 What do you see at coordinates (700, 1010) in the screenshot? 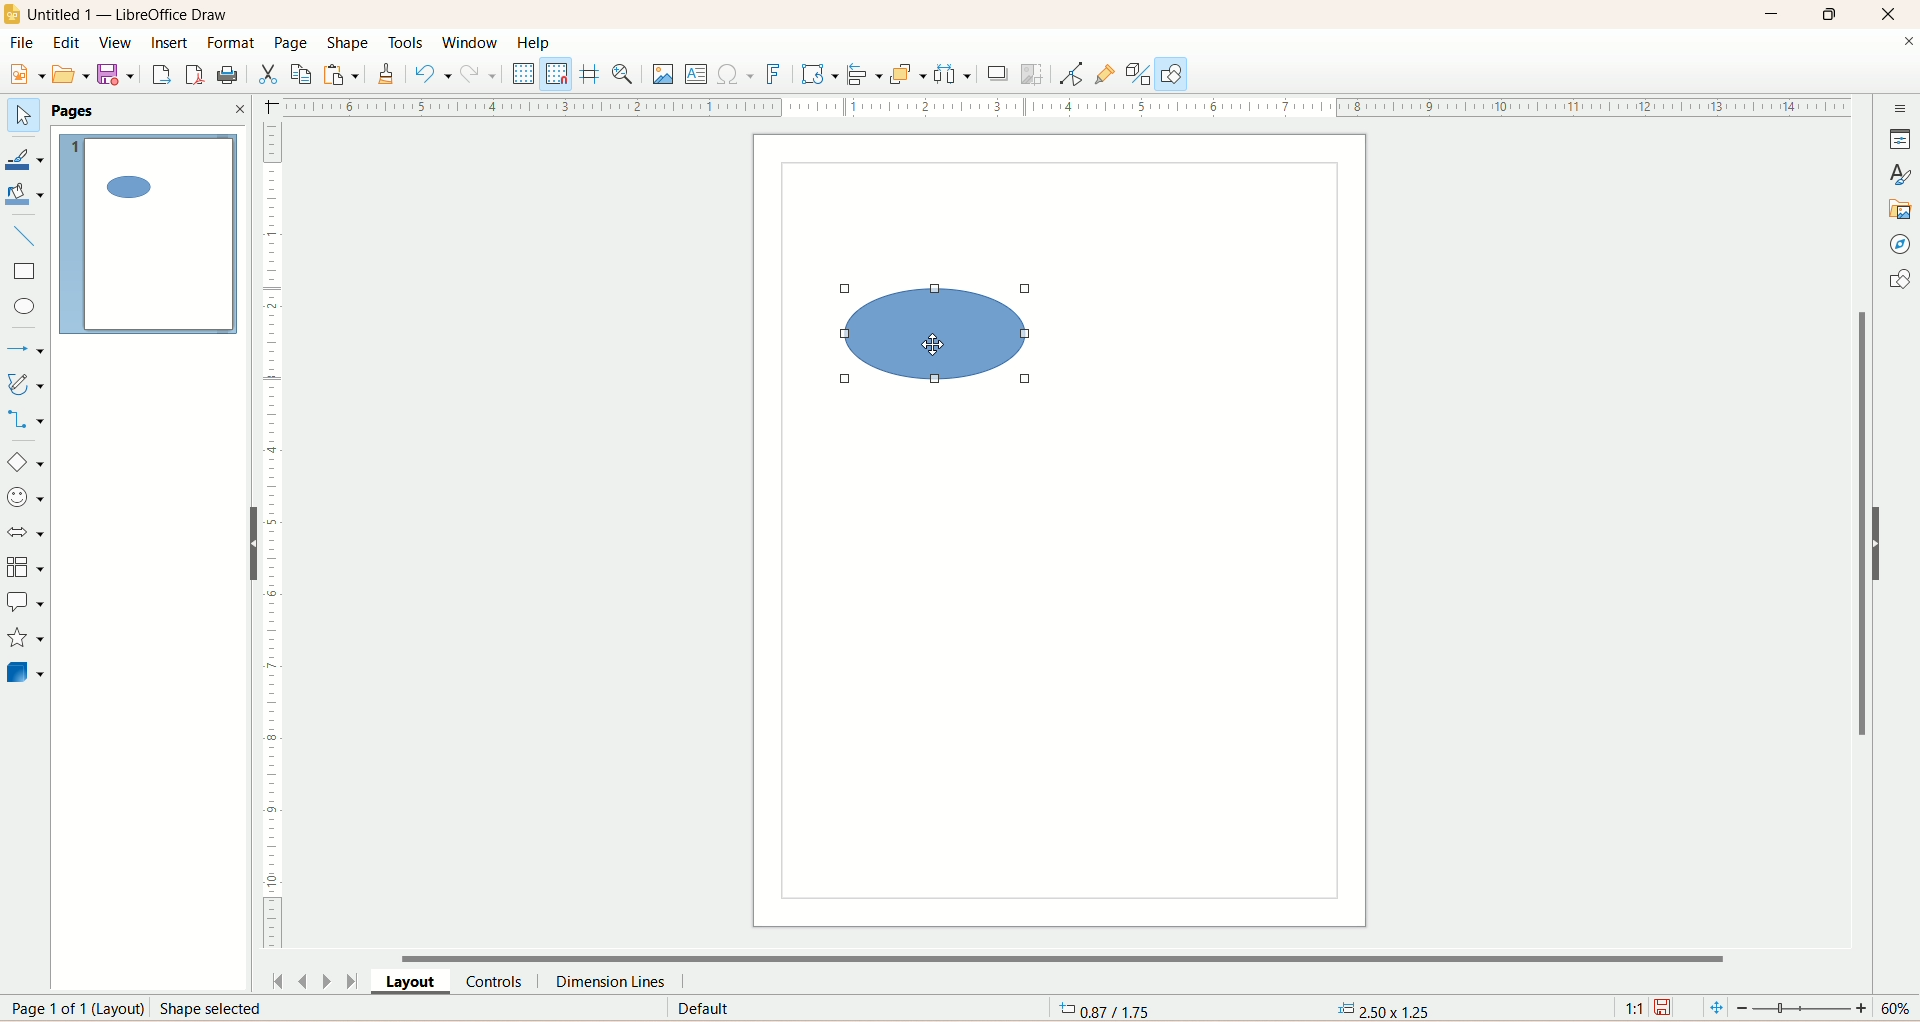
I see `default` at bounding box center [700, 1010].